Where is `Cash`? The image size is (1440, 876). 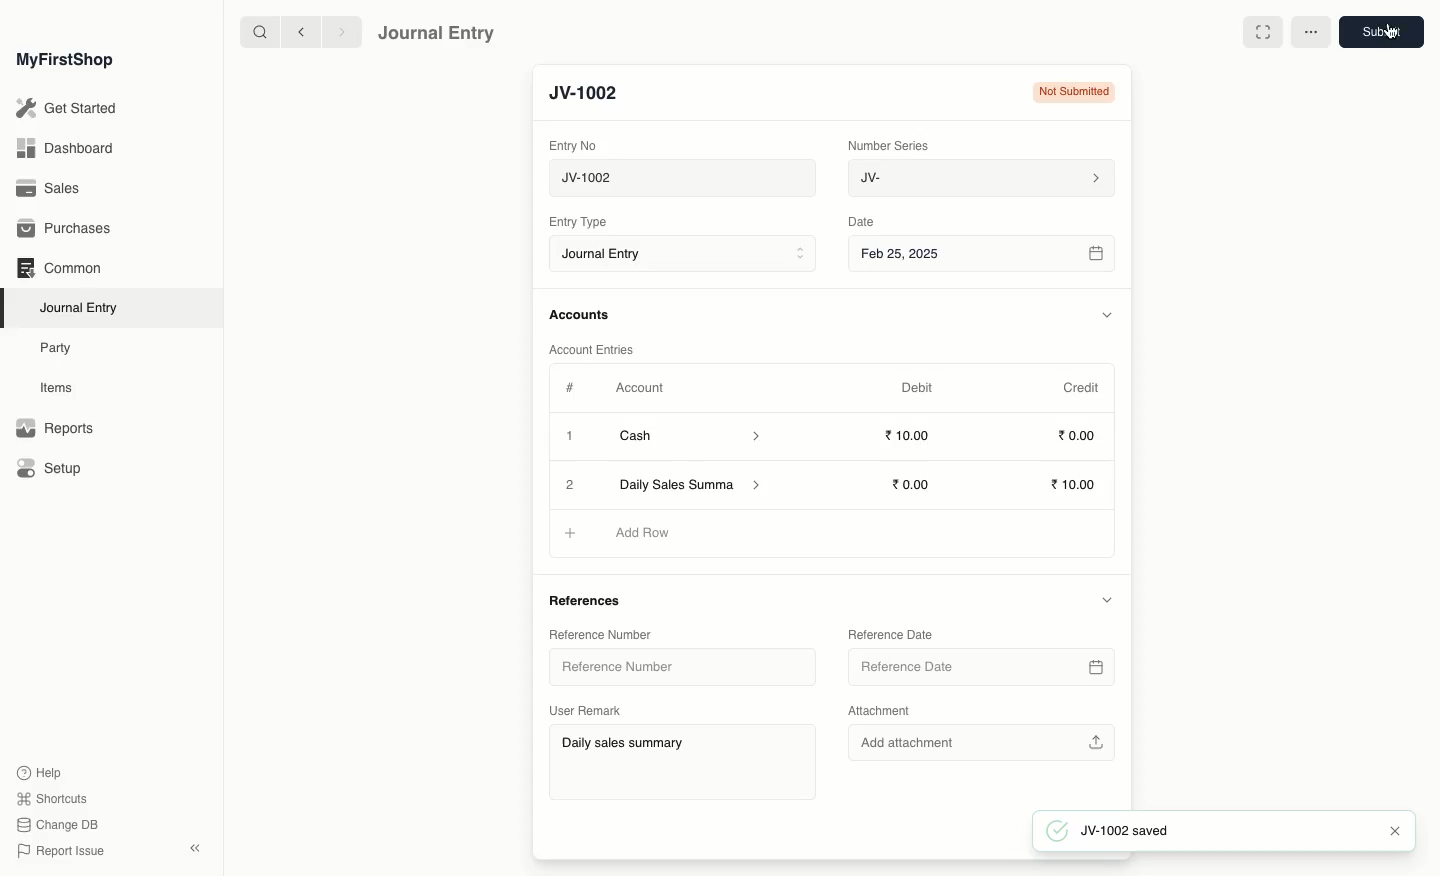 Cash is located at coordinates (689, 436).